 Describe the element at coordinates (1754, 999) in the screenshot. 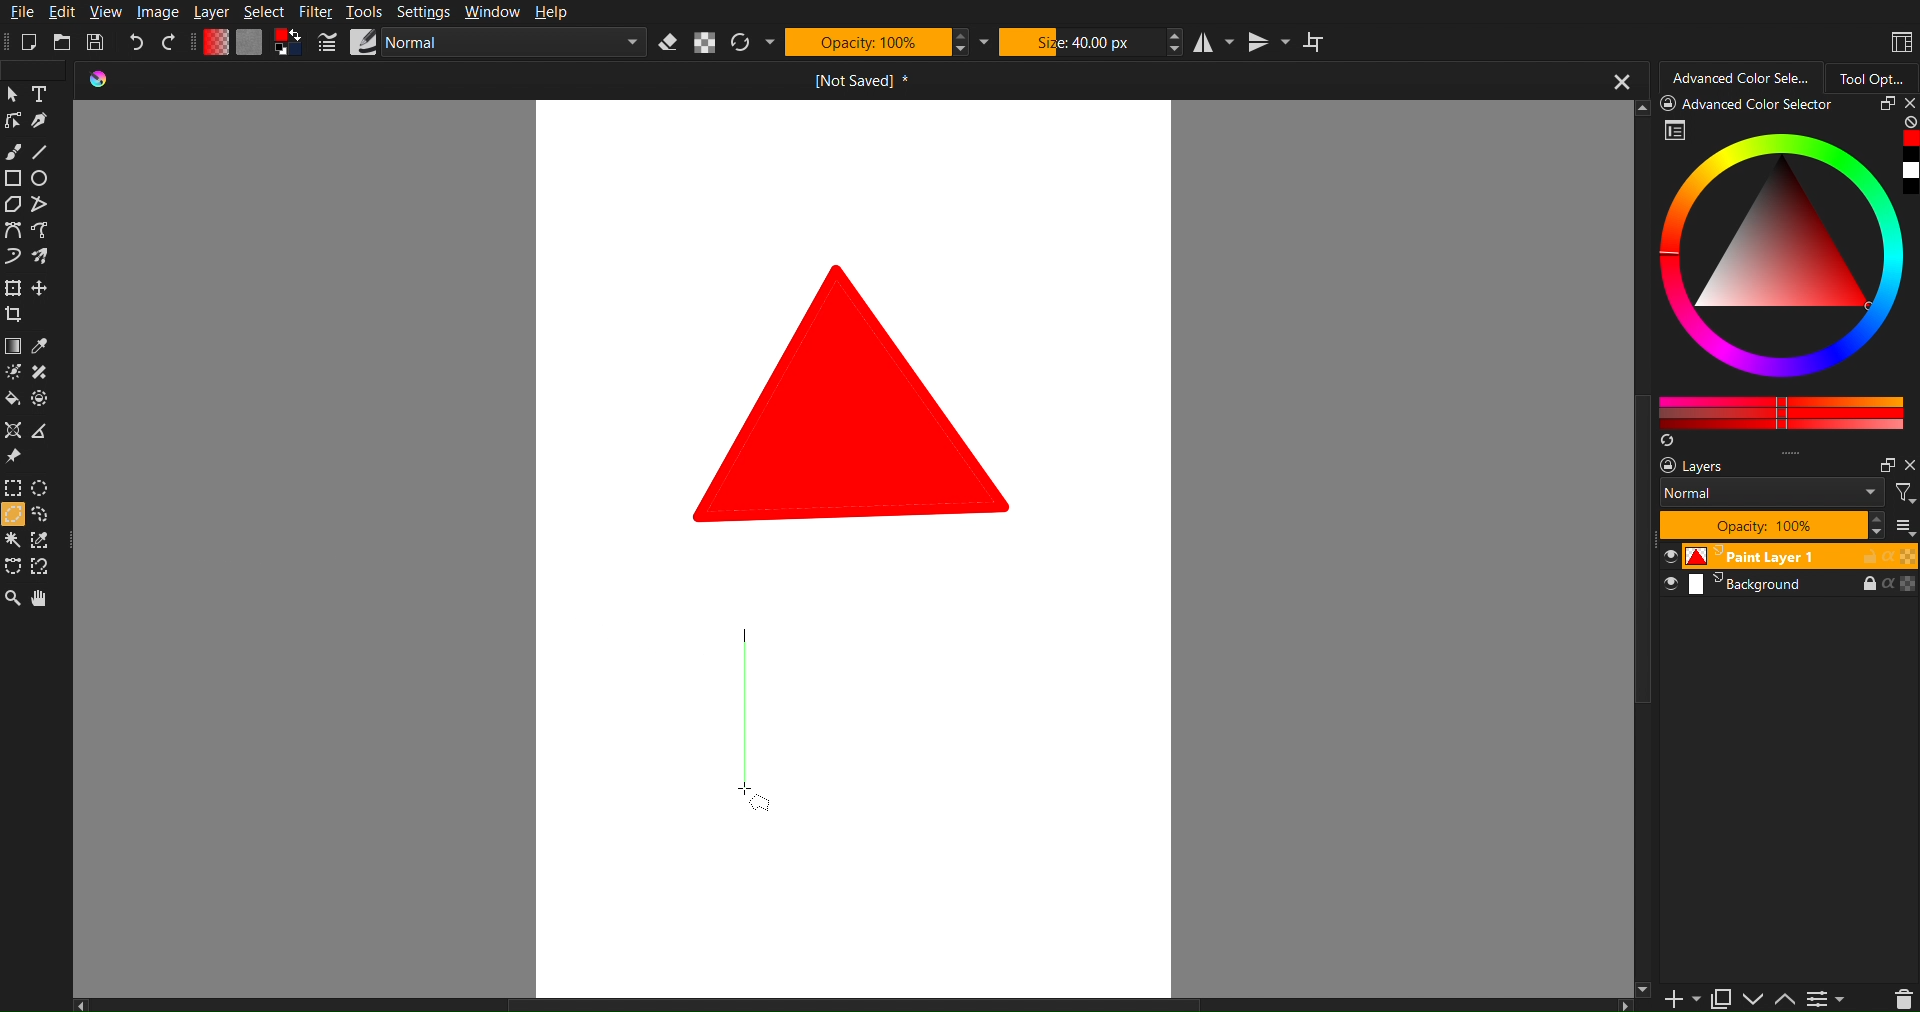

I see `Down` at that location.